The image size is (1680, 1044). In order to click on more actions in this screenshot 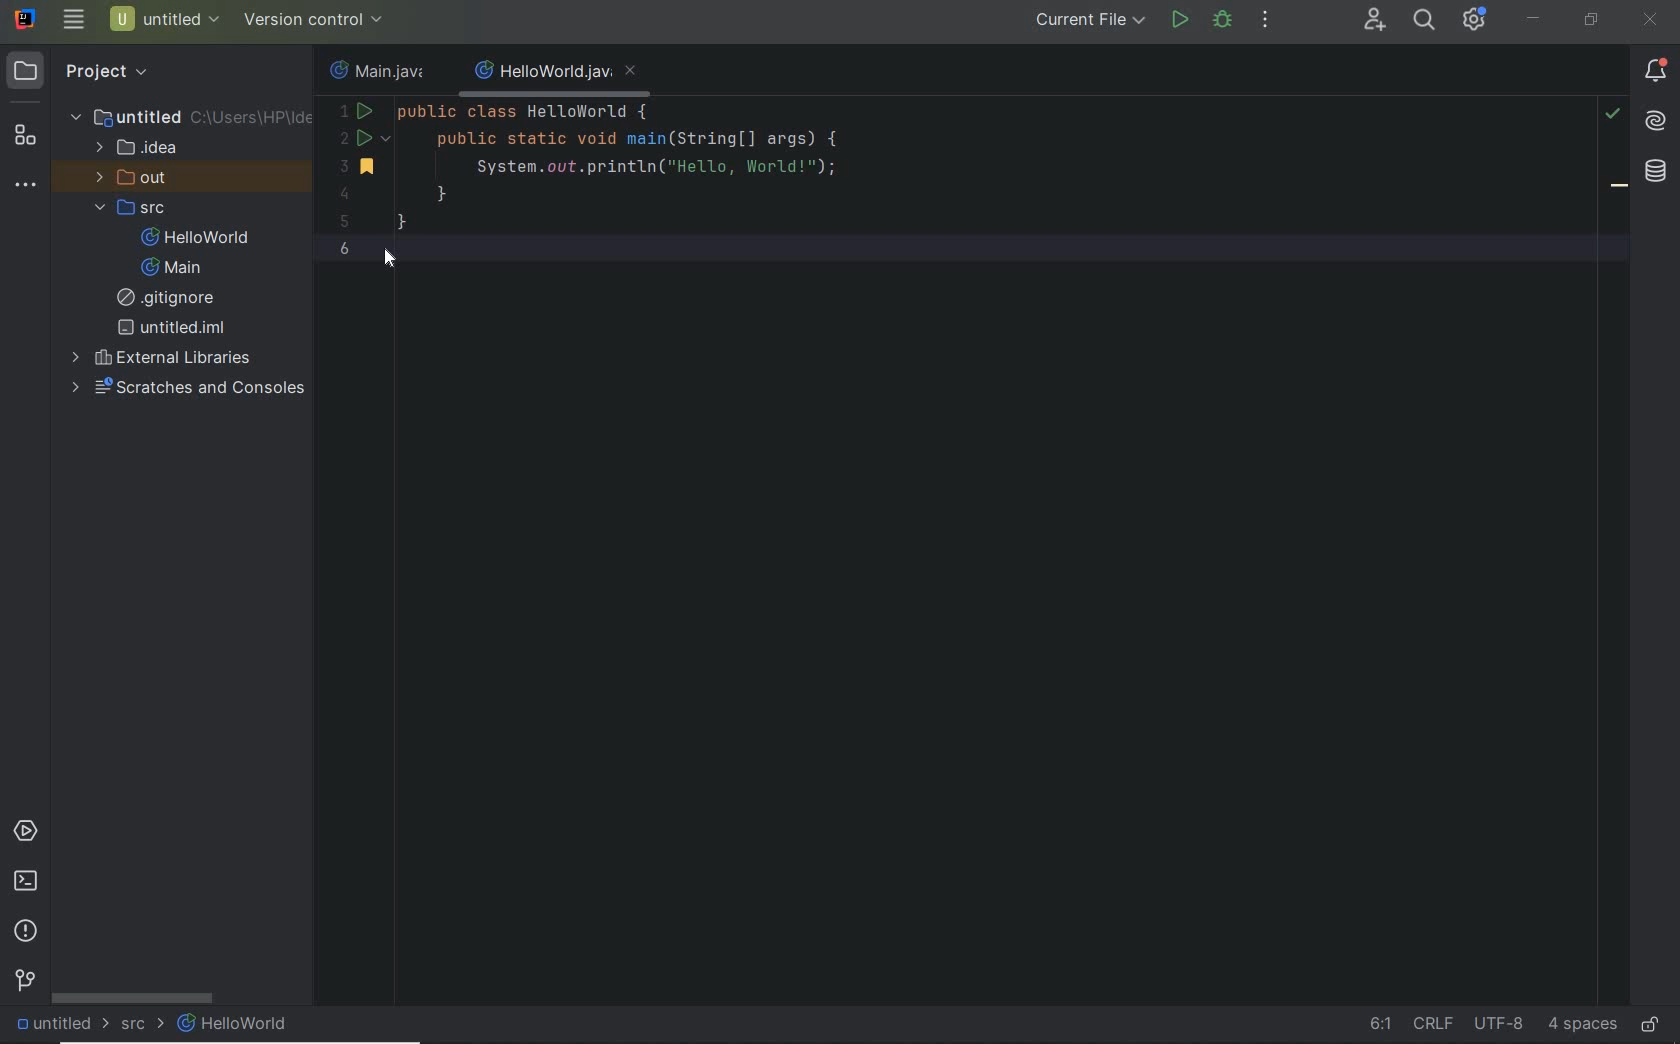, I will do `click(1267, 20)`.